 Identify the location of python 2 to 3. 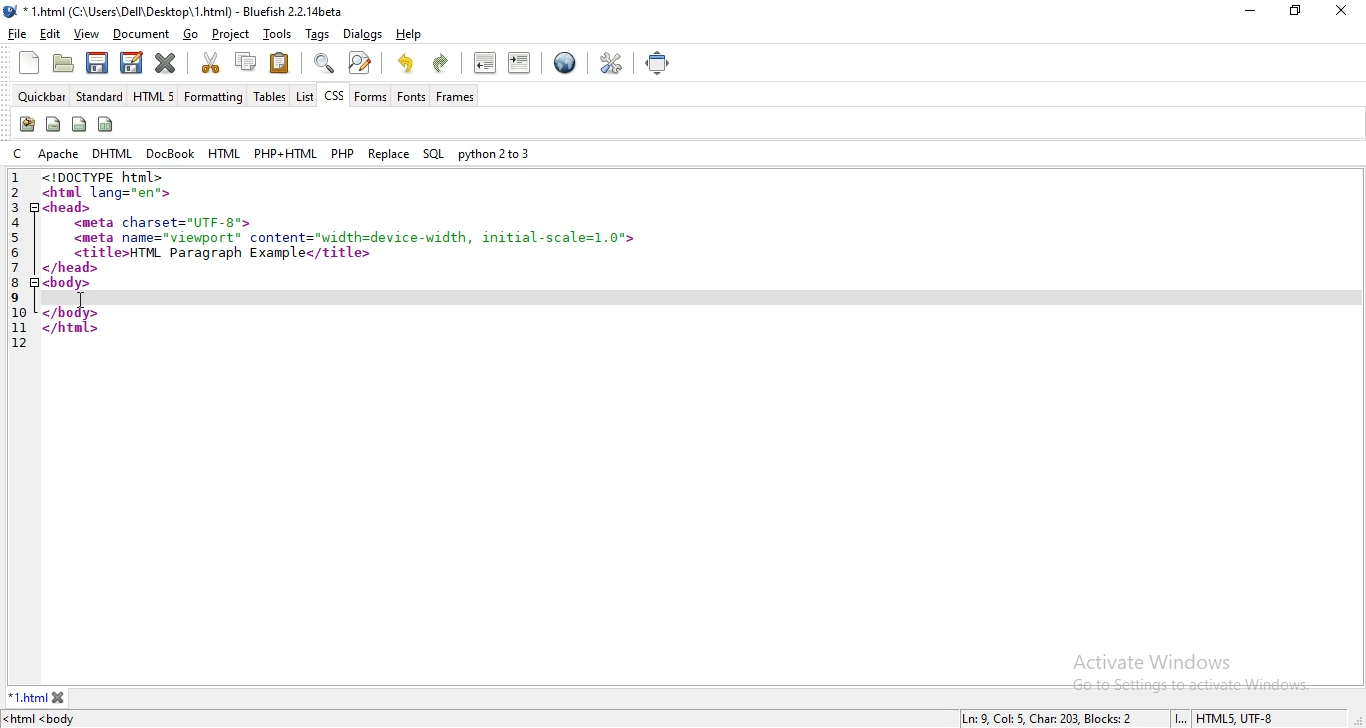
(493, 154).